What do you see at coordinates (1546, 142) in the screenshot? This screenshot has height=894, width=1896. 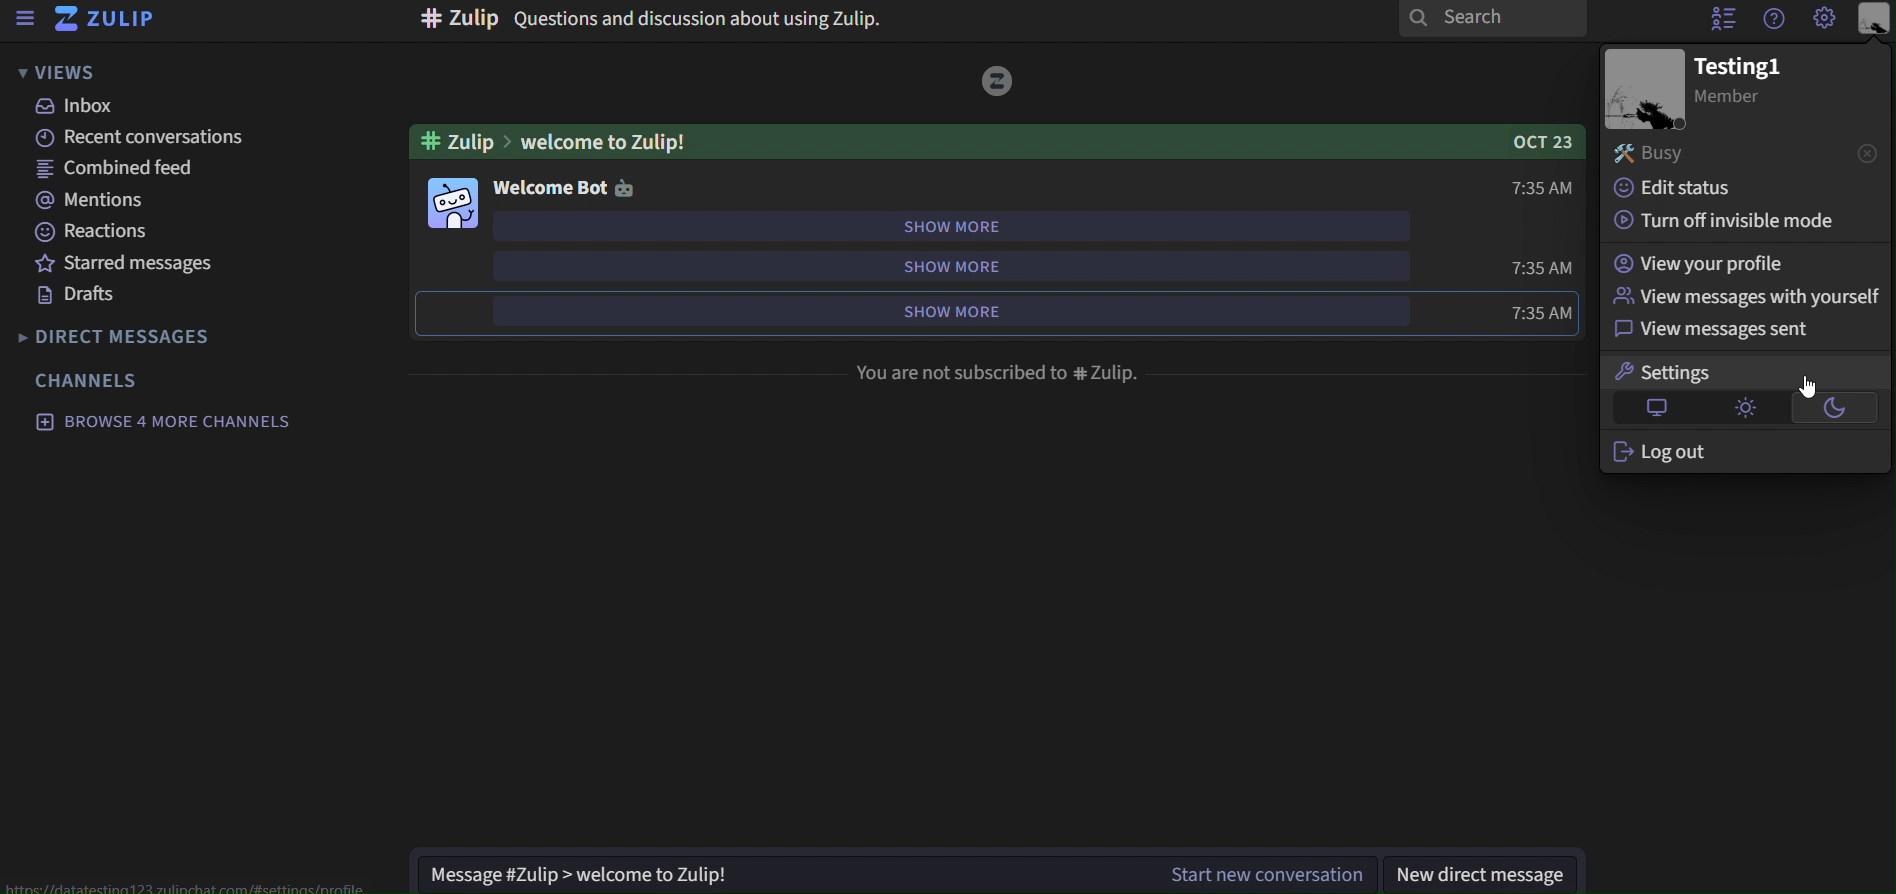 I see `OCT 23` at bounding box center [1546, 142].